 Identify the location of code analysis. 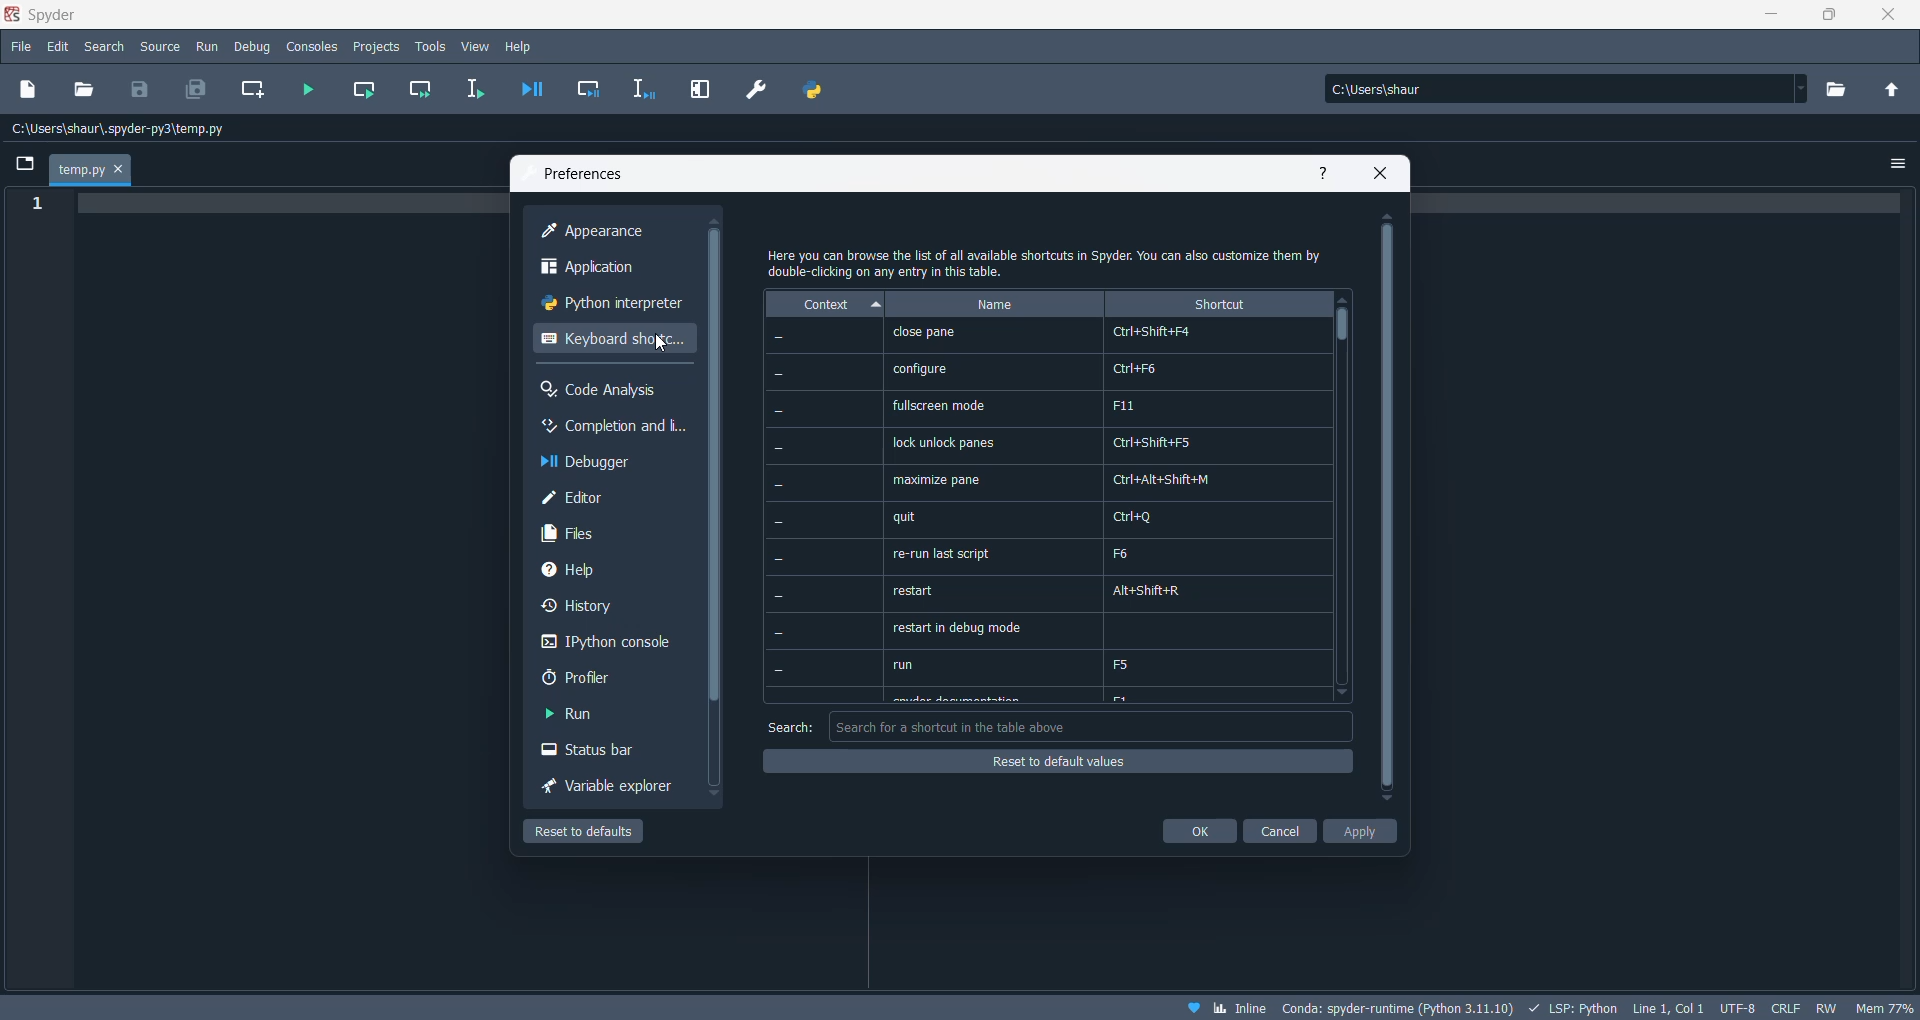
(605, 391).